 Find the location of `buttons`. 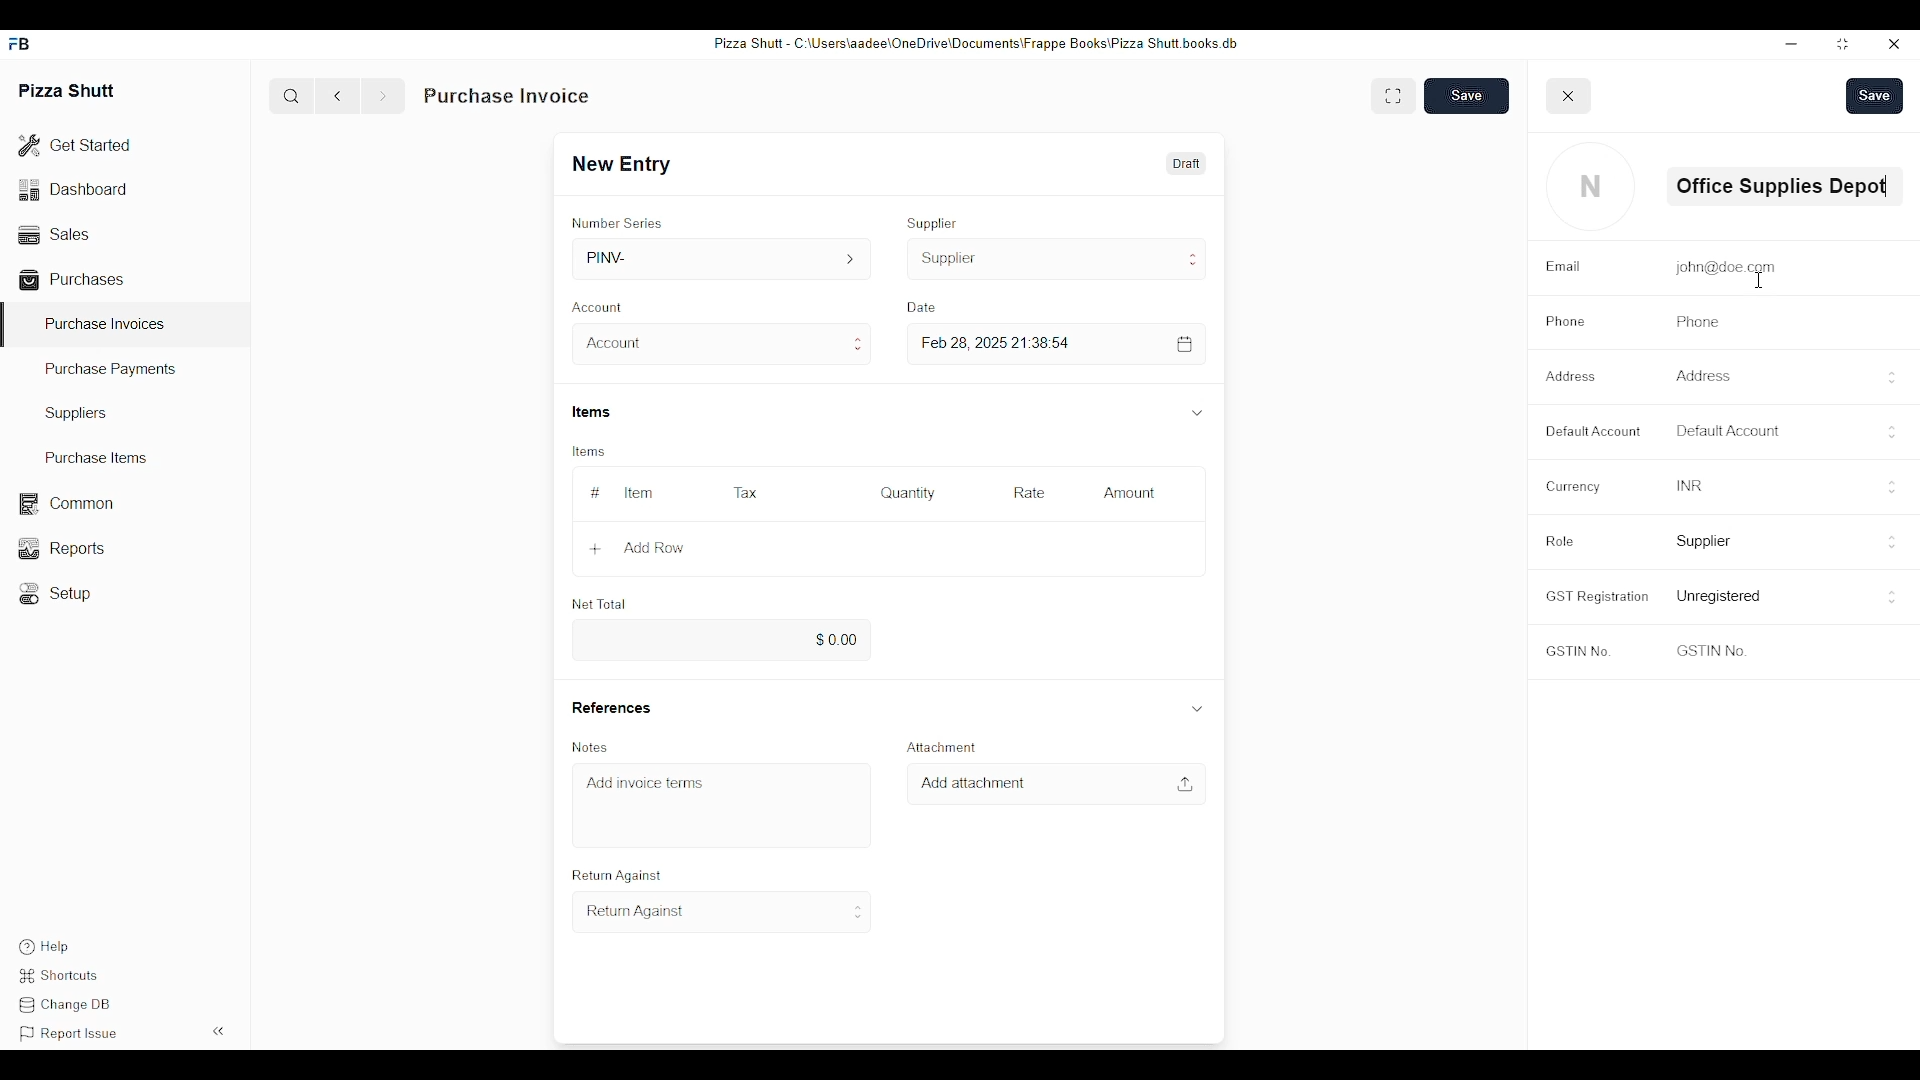

buttons is located at coordinates (1895, 487).